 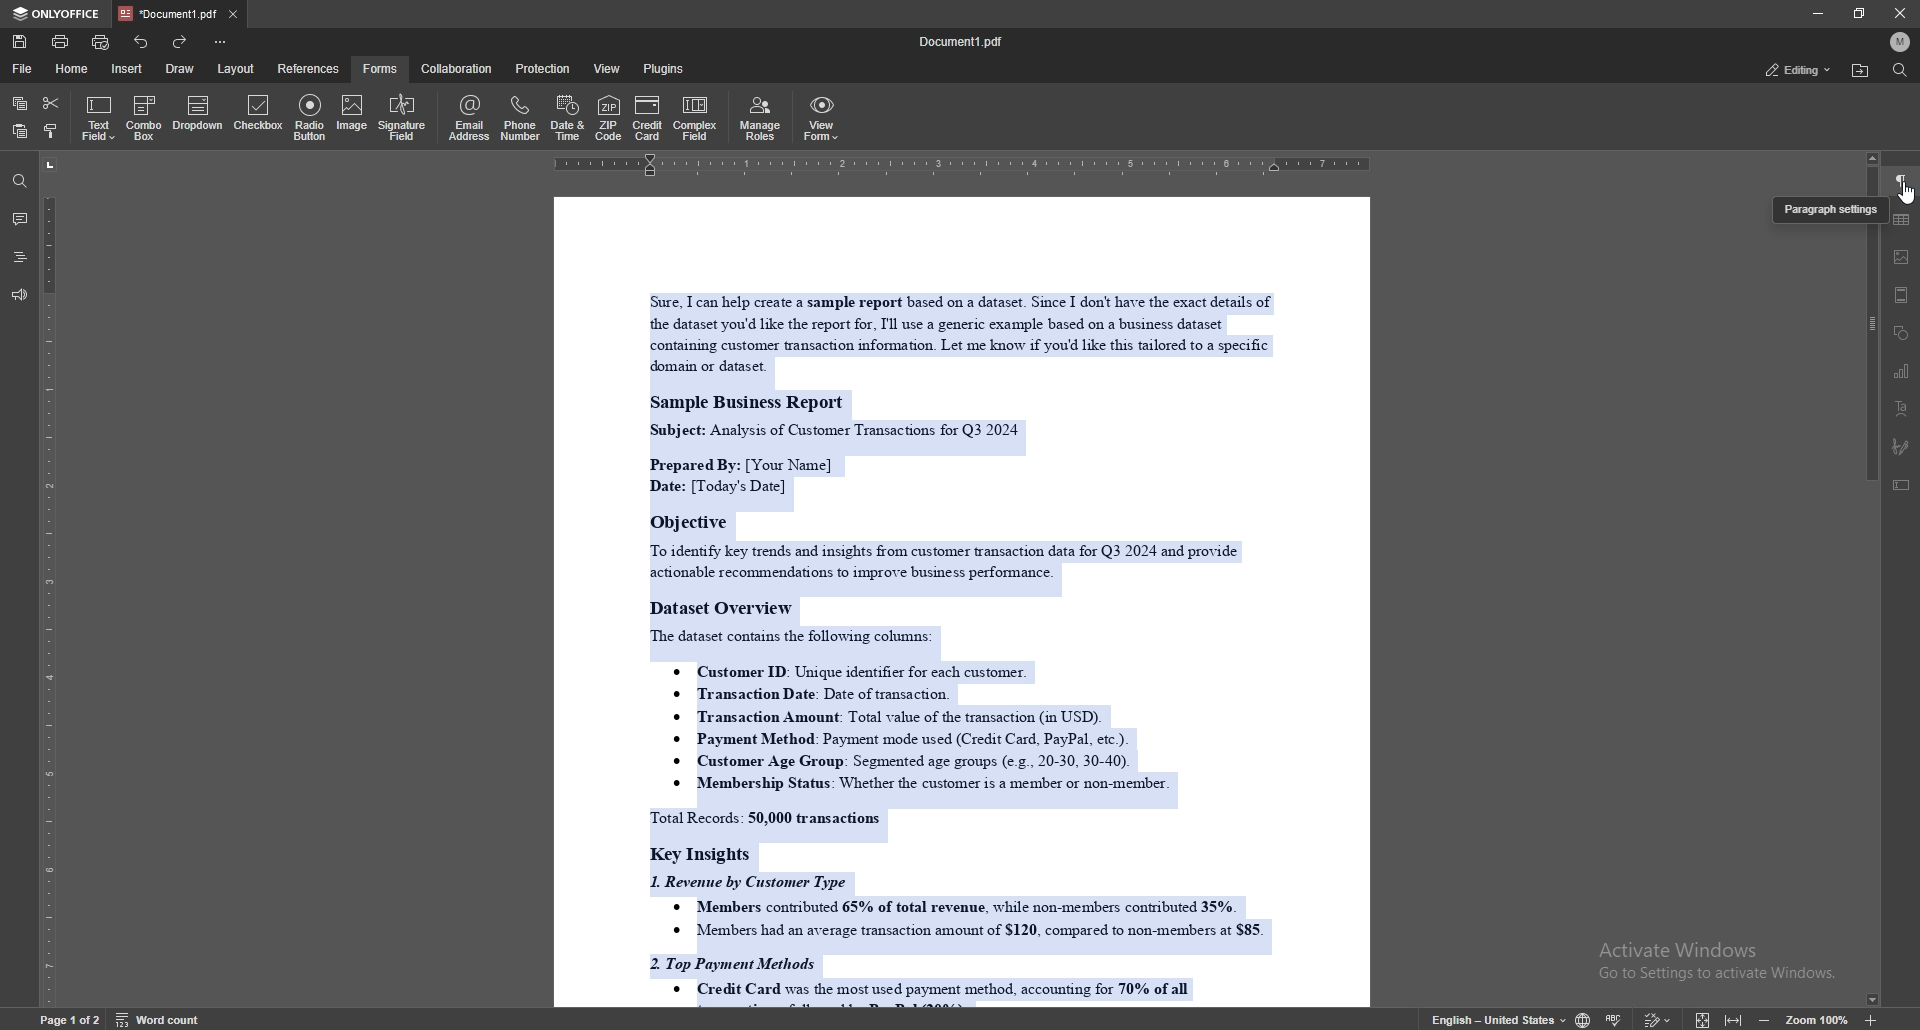 What do you see at coordinates (23, 69) in the screenshot?
I see `file` at bounding box center [23, 69].